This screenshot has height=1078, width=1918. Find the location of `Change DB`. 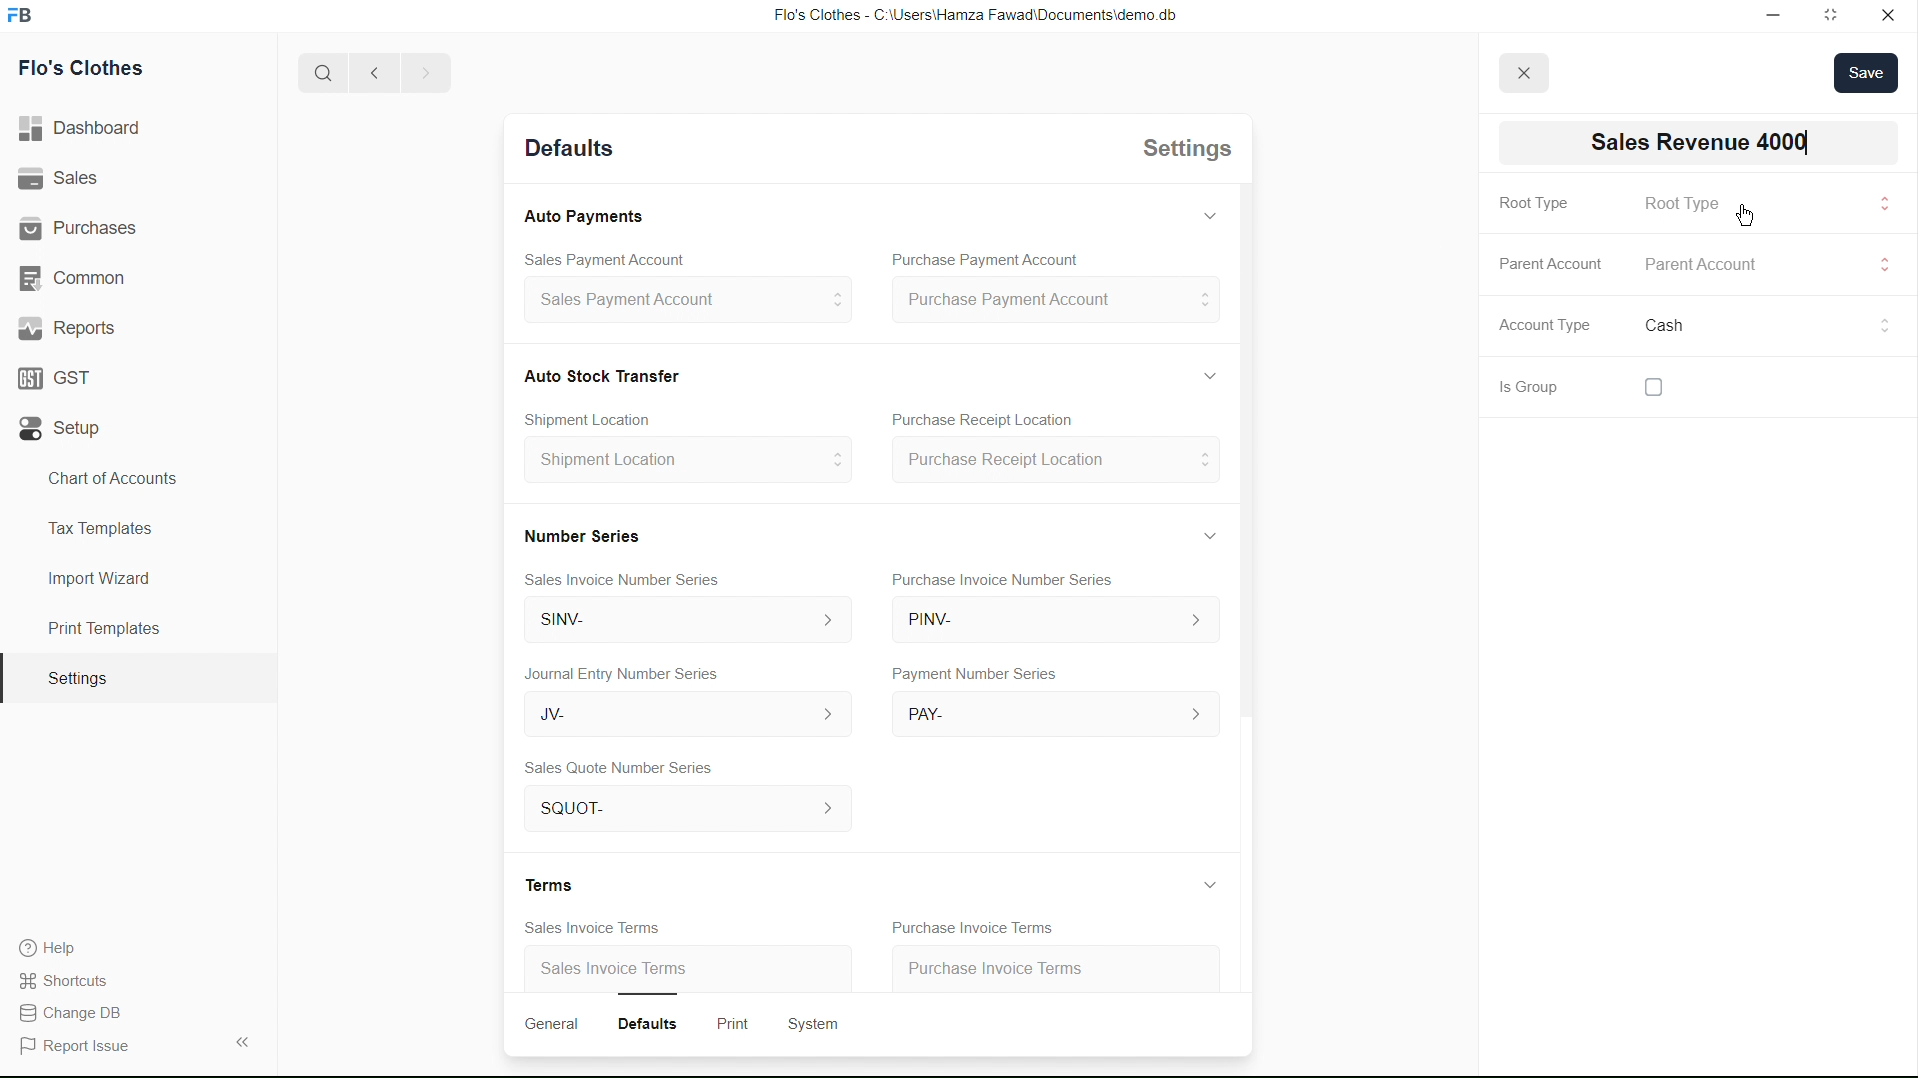

Change DB is located at coordinates (77, 1014).